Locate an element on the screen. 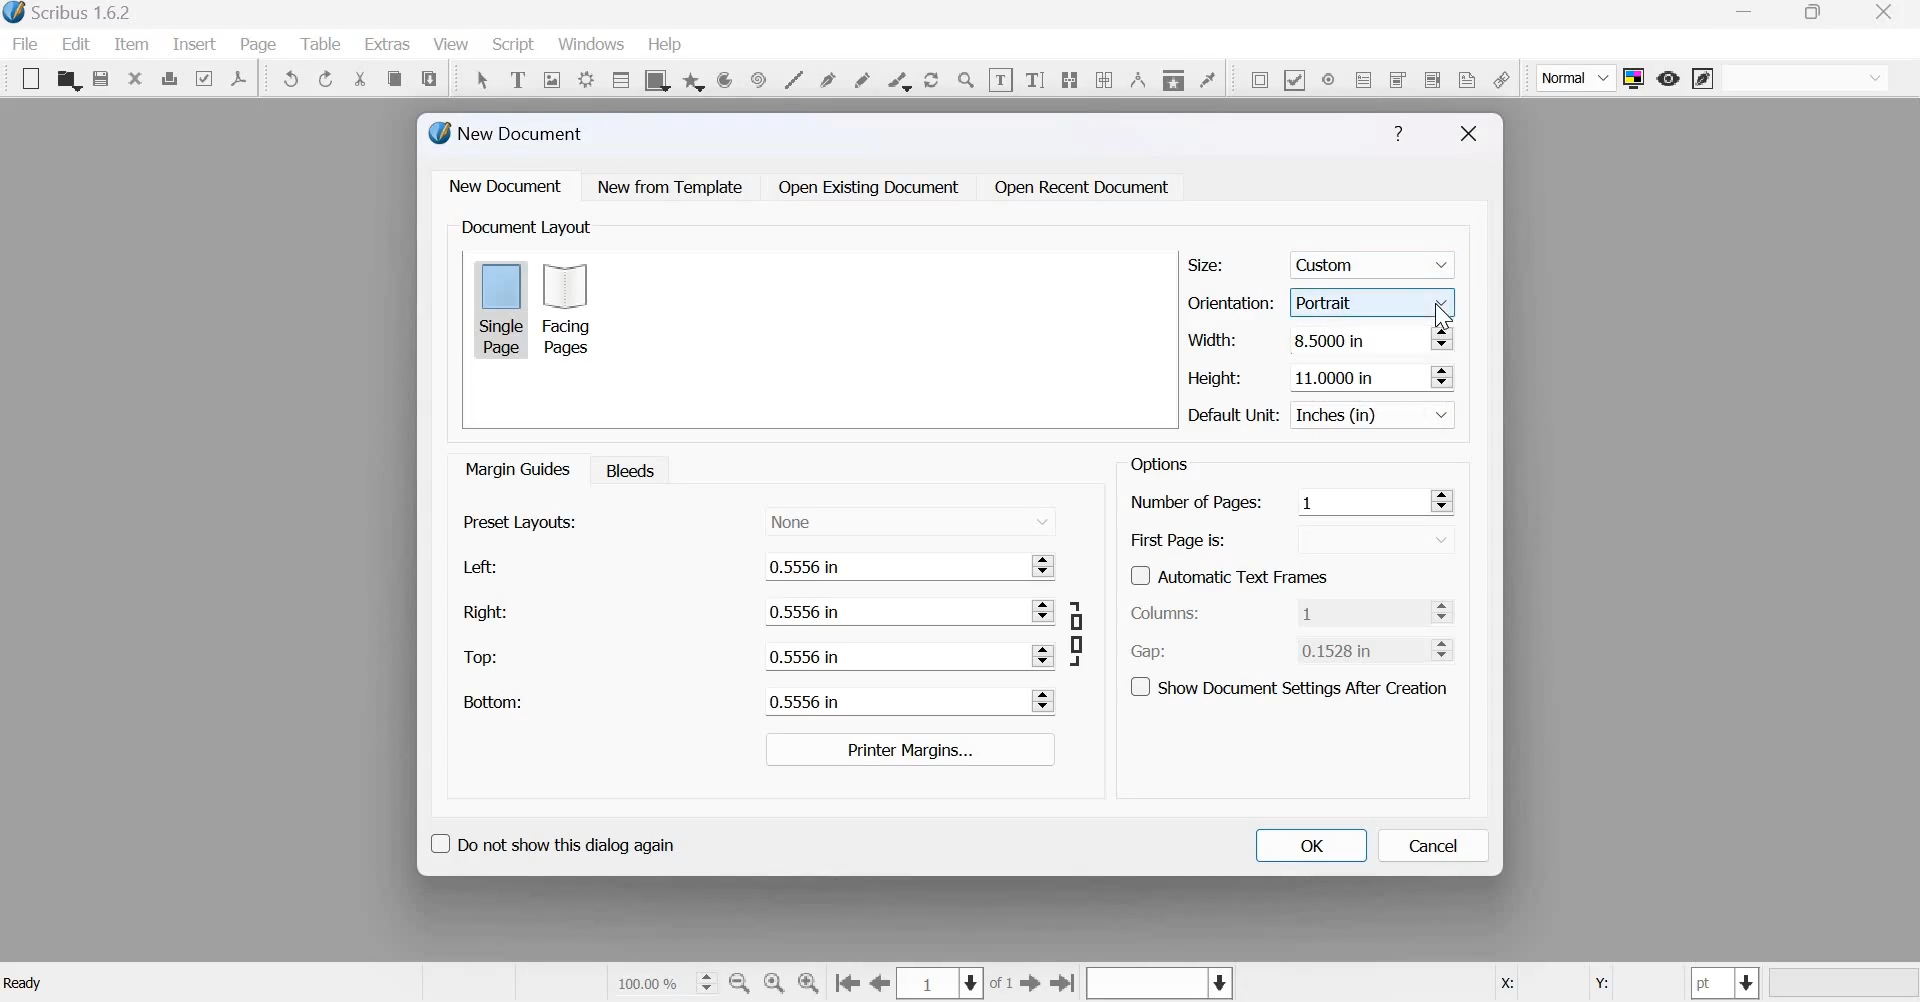 Image resolution: width=1920 pixels, height=1002 pixels. 0.1528 in is located at coordinates (1351, 650).